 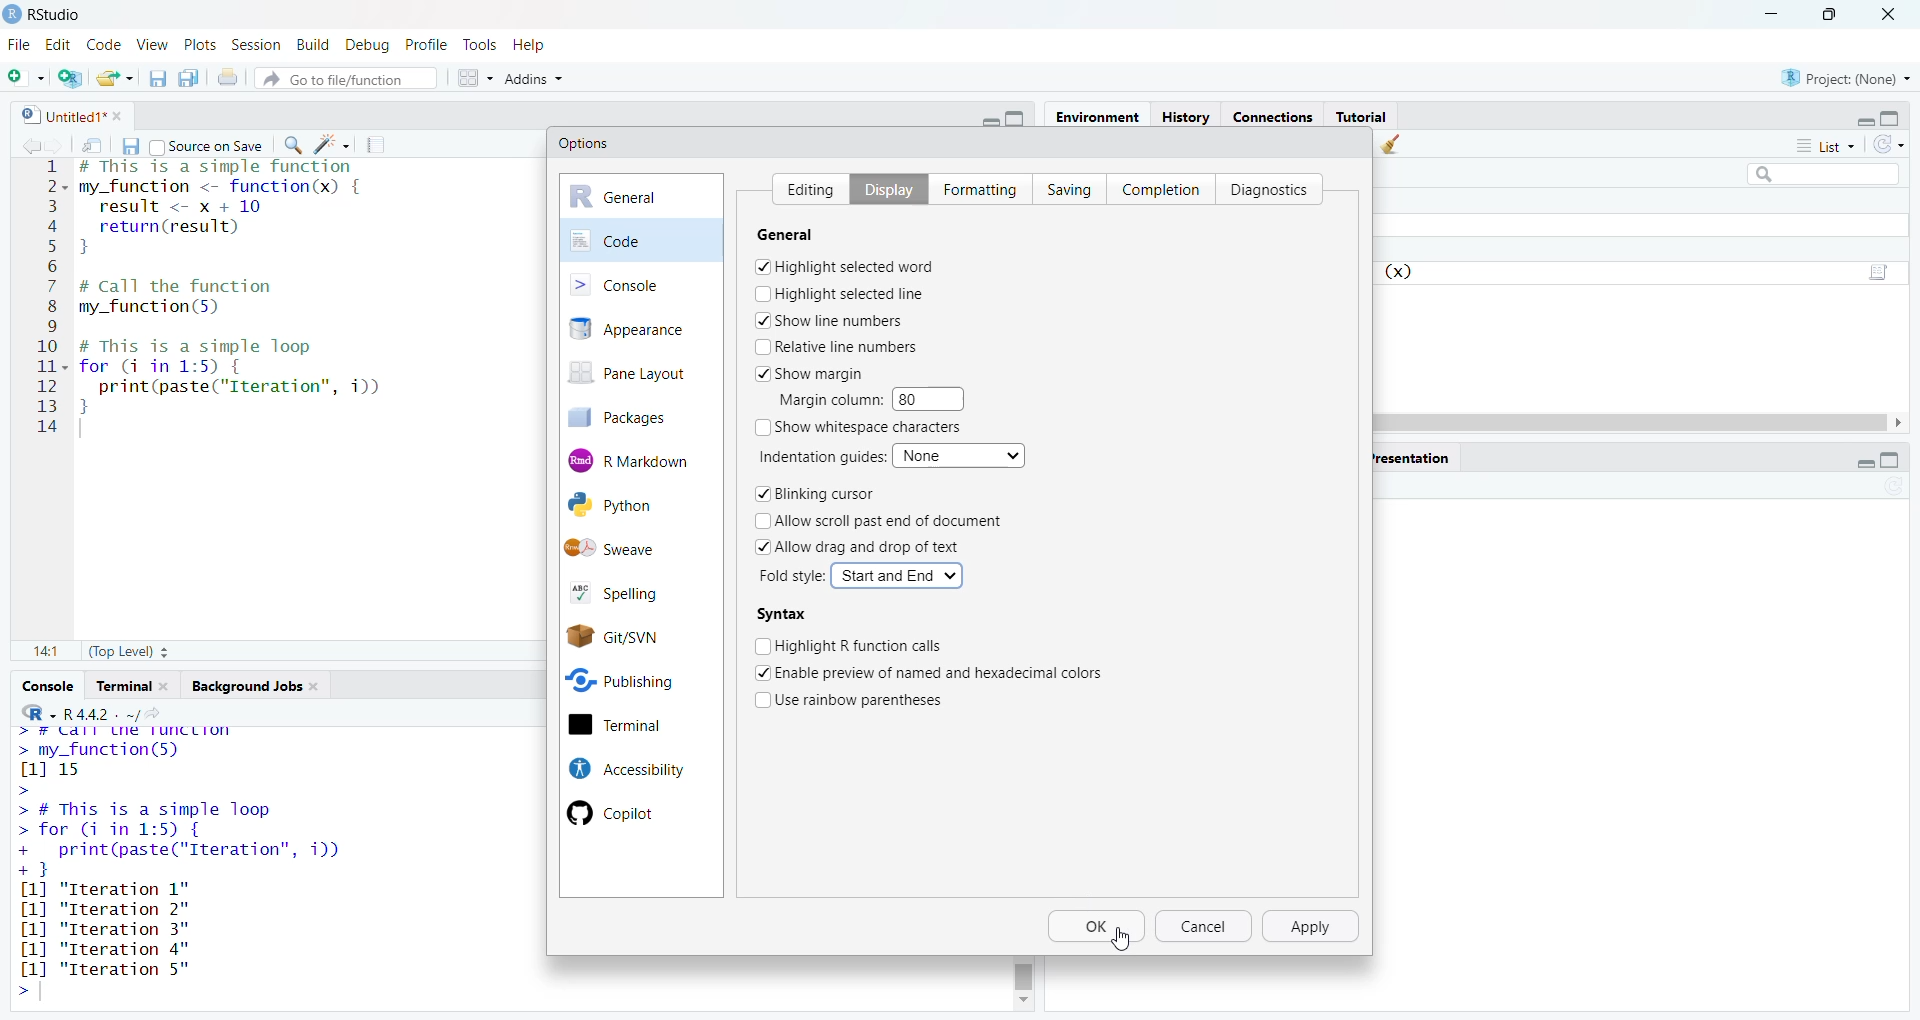 What do you see at coordinates (818, 372) in the screenshot?
I see `show margin` at bounding box center [818, 372].